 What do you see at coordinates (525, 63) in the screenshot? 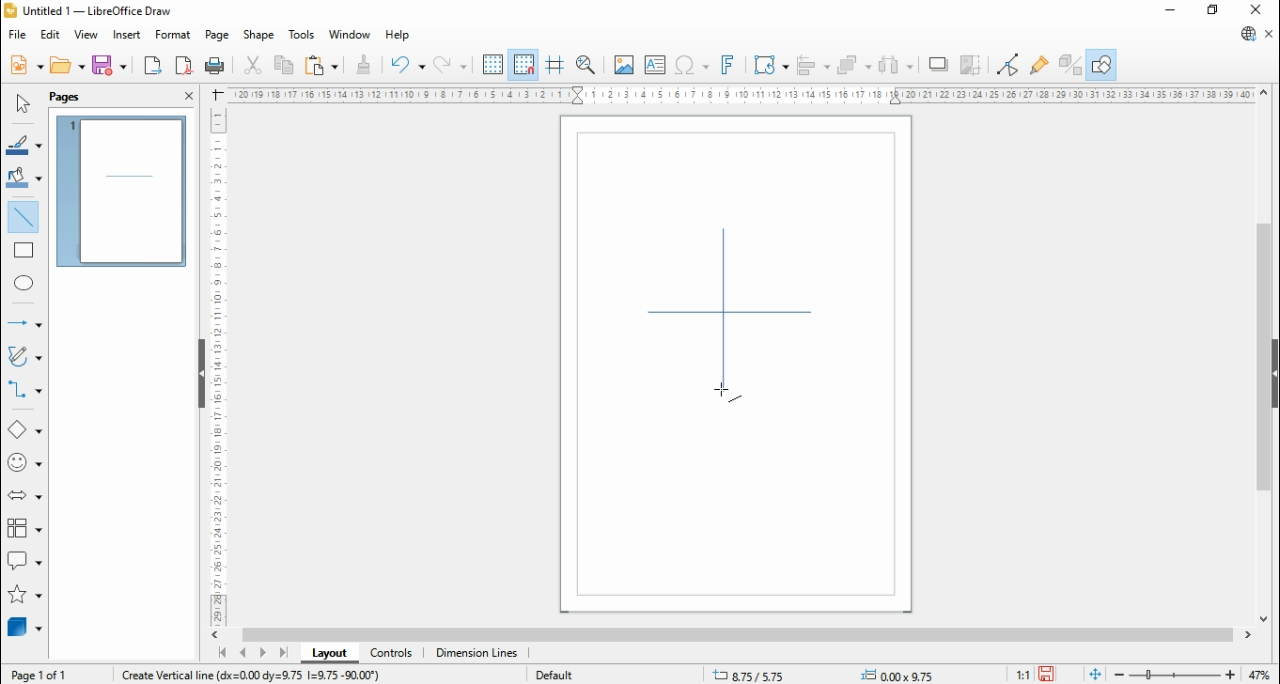
I see `snap to grids` at bounding box center [525, 63].